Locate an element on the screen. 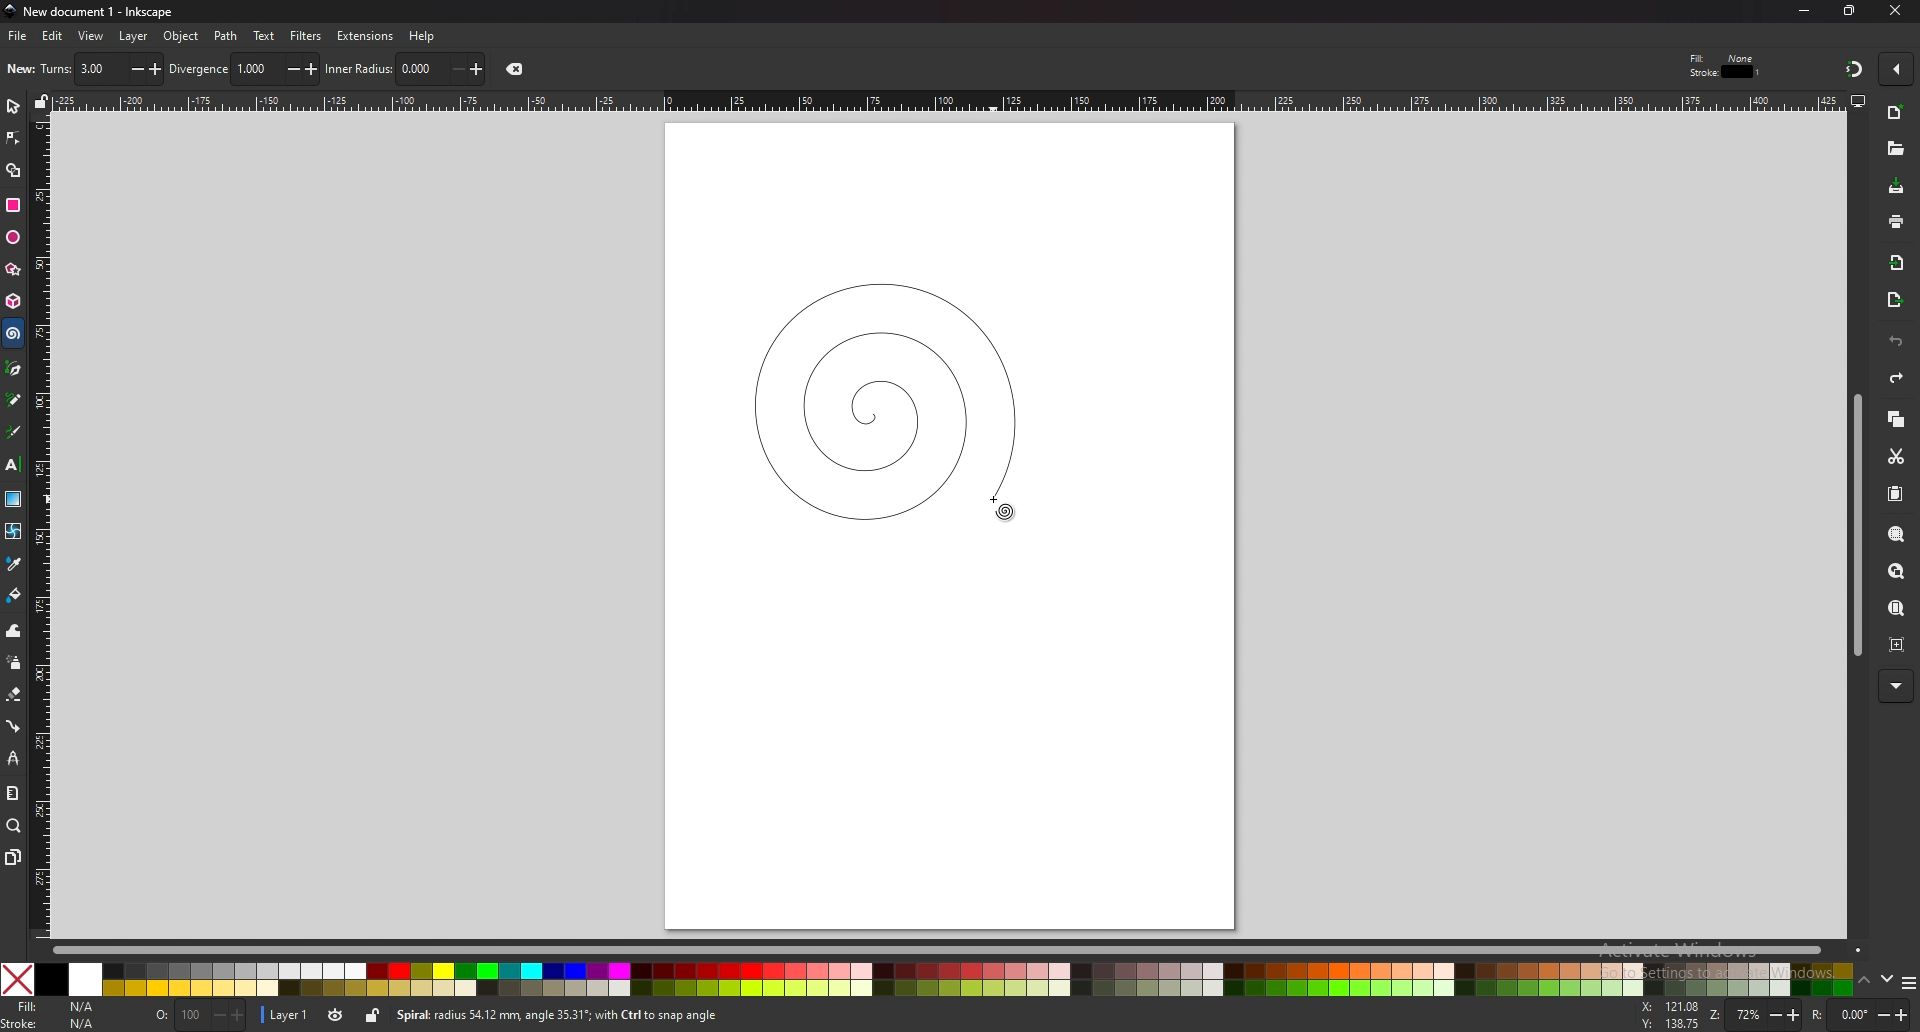 This screenshot has height=1032, width=1920. calligraphy is located at coordinates (15, 431).